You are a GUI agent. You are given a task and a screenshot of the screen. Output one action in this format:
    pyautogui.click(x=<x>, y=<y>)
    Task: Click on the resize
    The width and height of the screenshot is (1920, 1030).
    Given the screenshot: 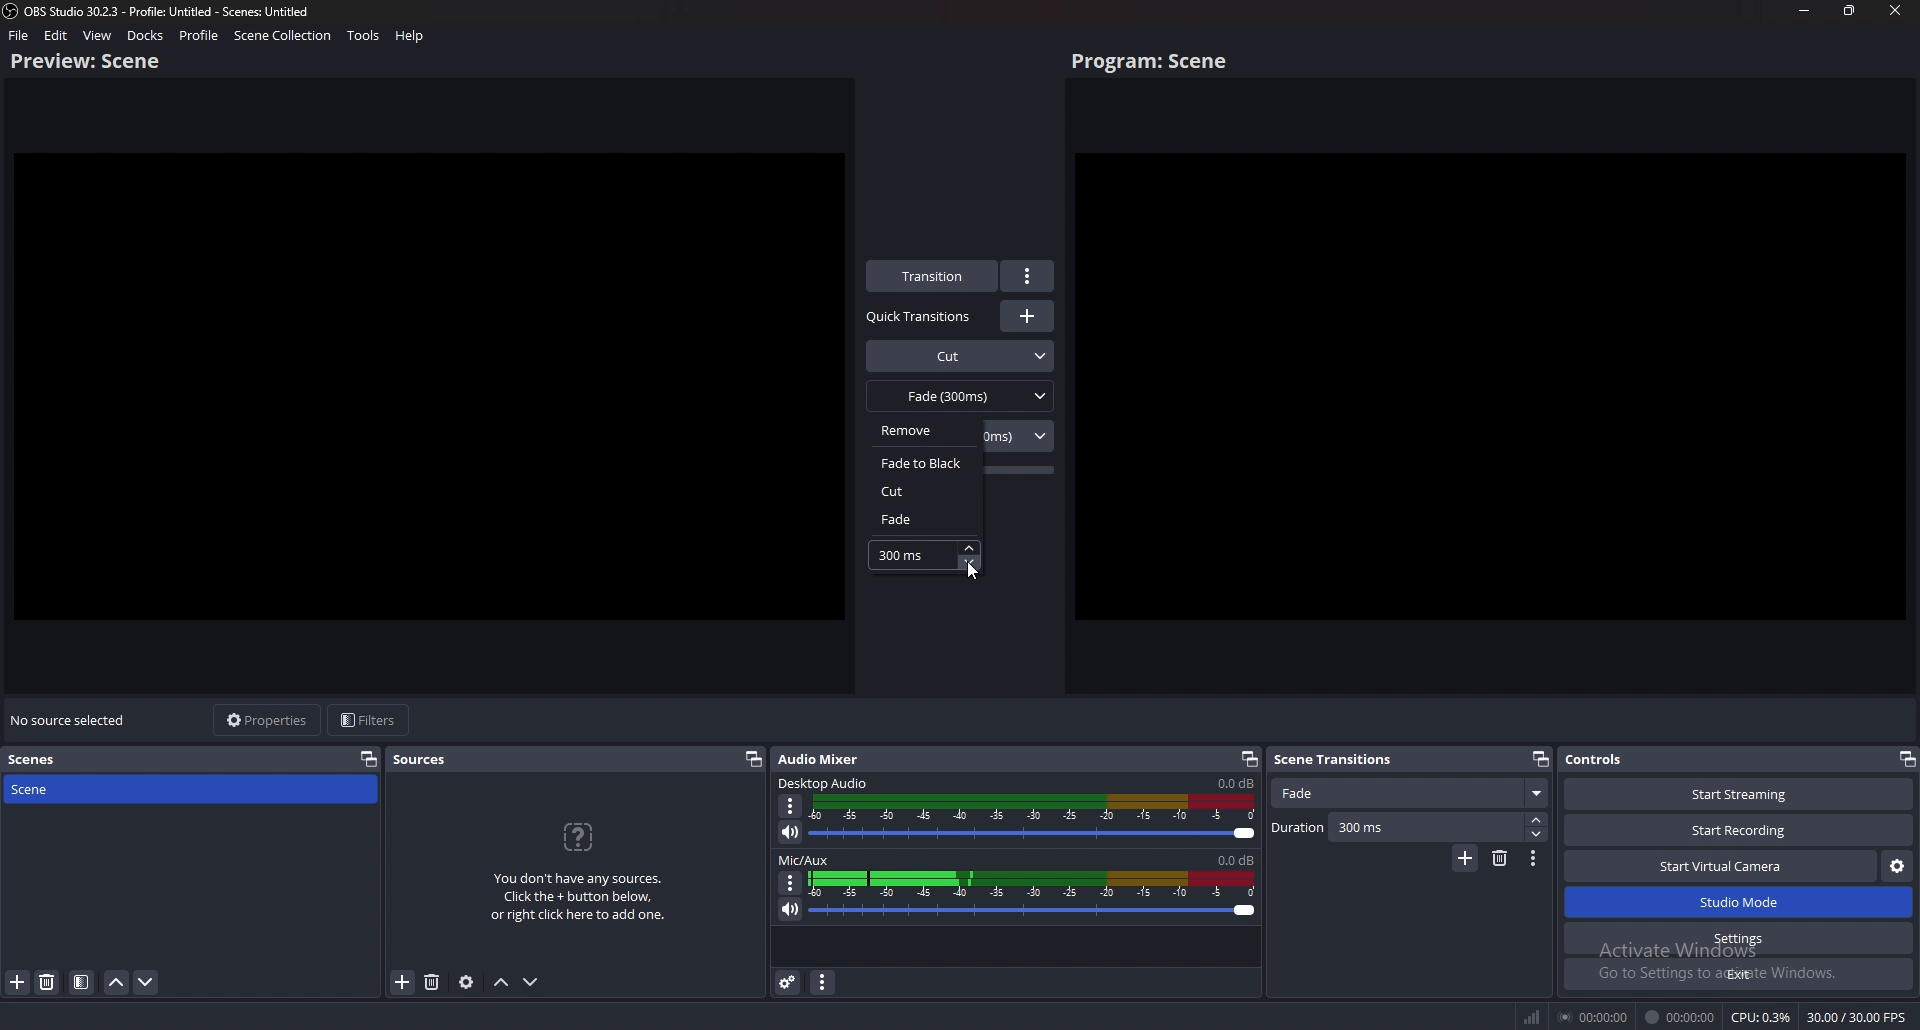 What is the action you would take?
    pyautogui.click(x=1850, y=10)
    